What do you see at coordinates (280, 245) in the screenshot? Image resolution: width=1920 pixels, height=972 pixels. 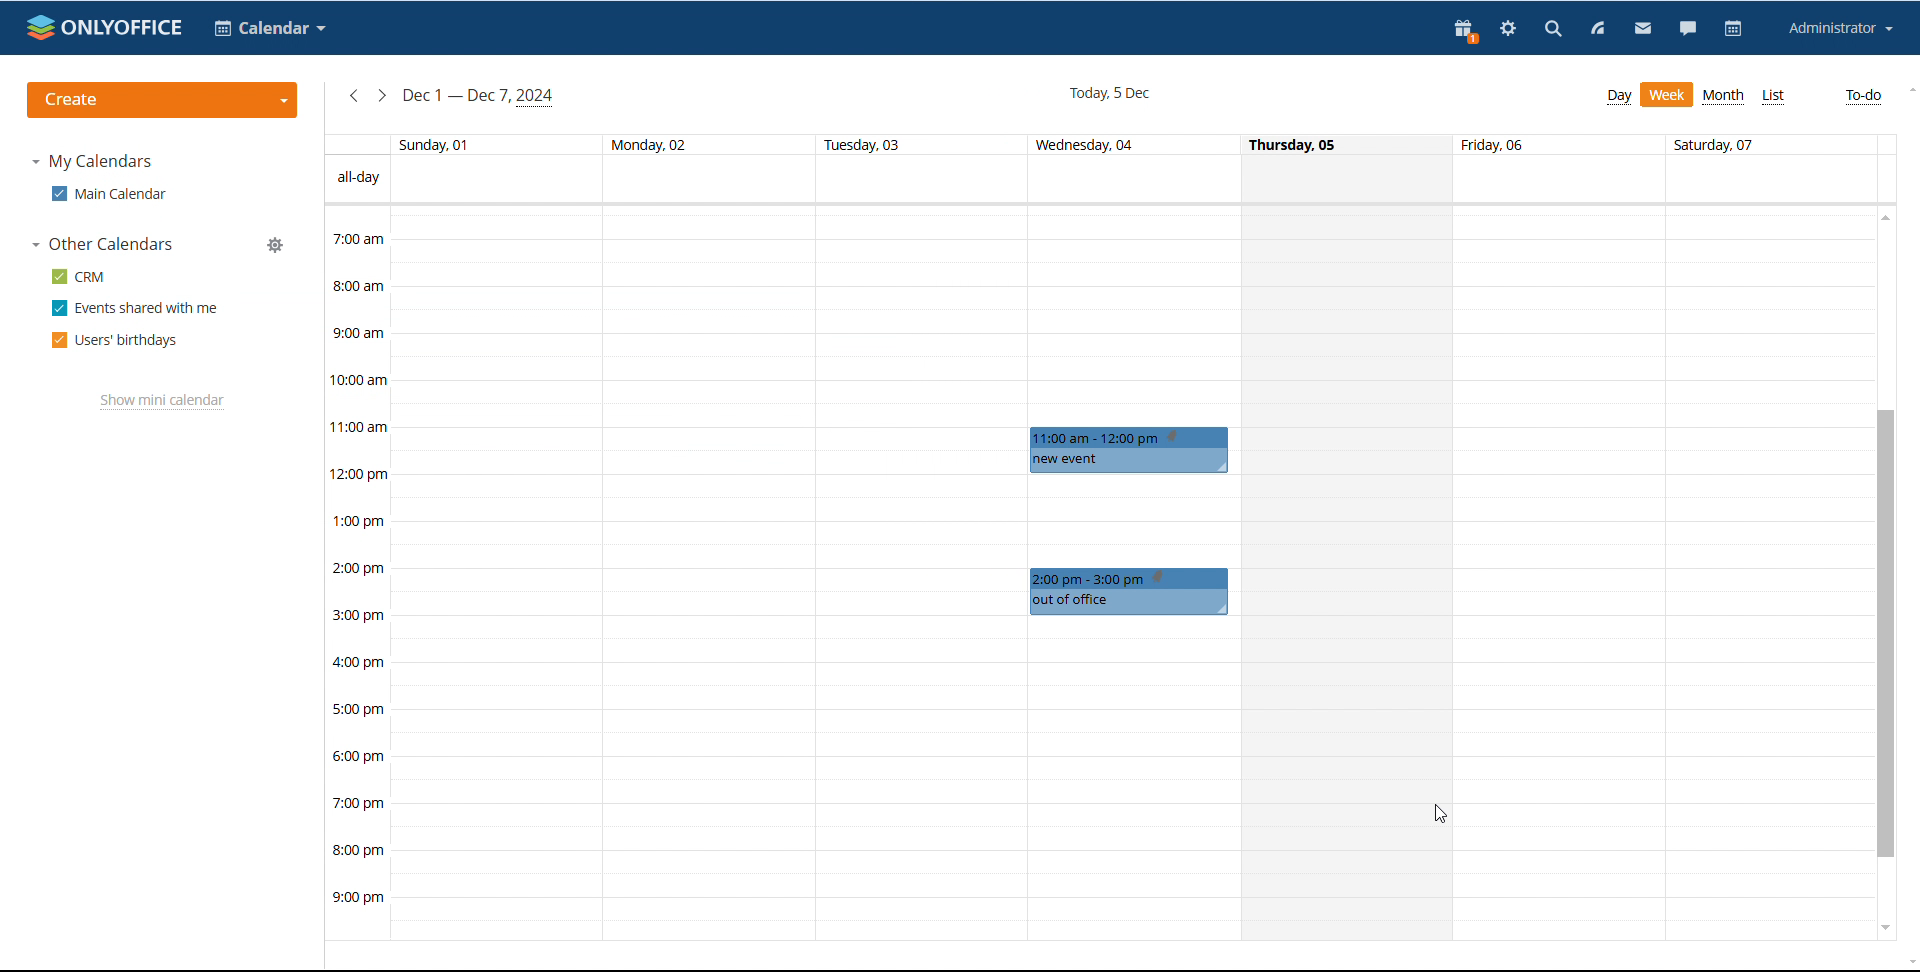 I see `manage` at bounding box center [280, 245].